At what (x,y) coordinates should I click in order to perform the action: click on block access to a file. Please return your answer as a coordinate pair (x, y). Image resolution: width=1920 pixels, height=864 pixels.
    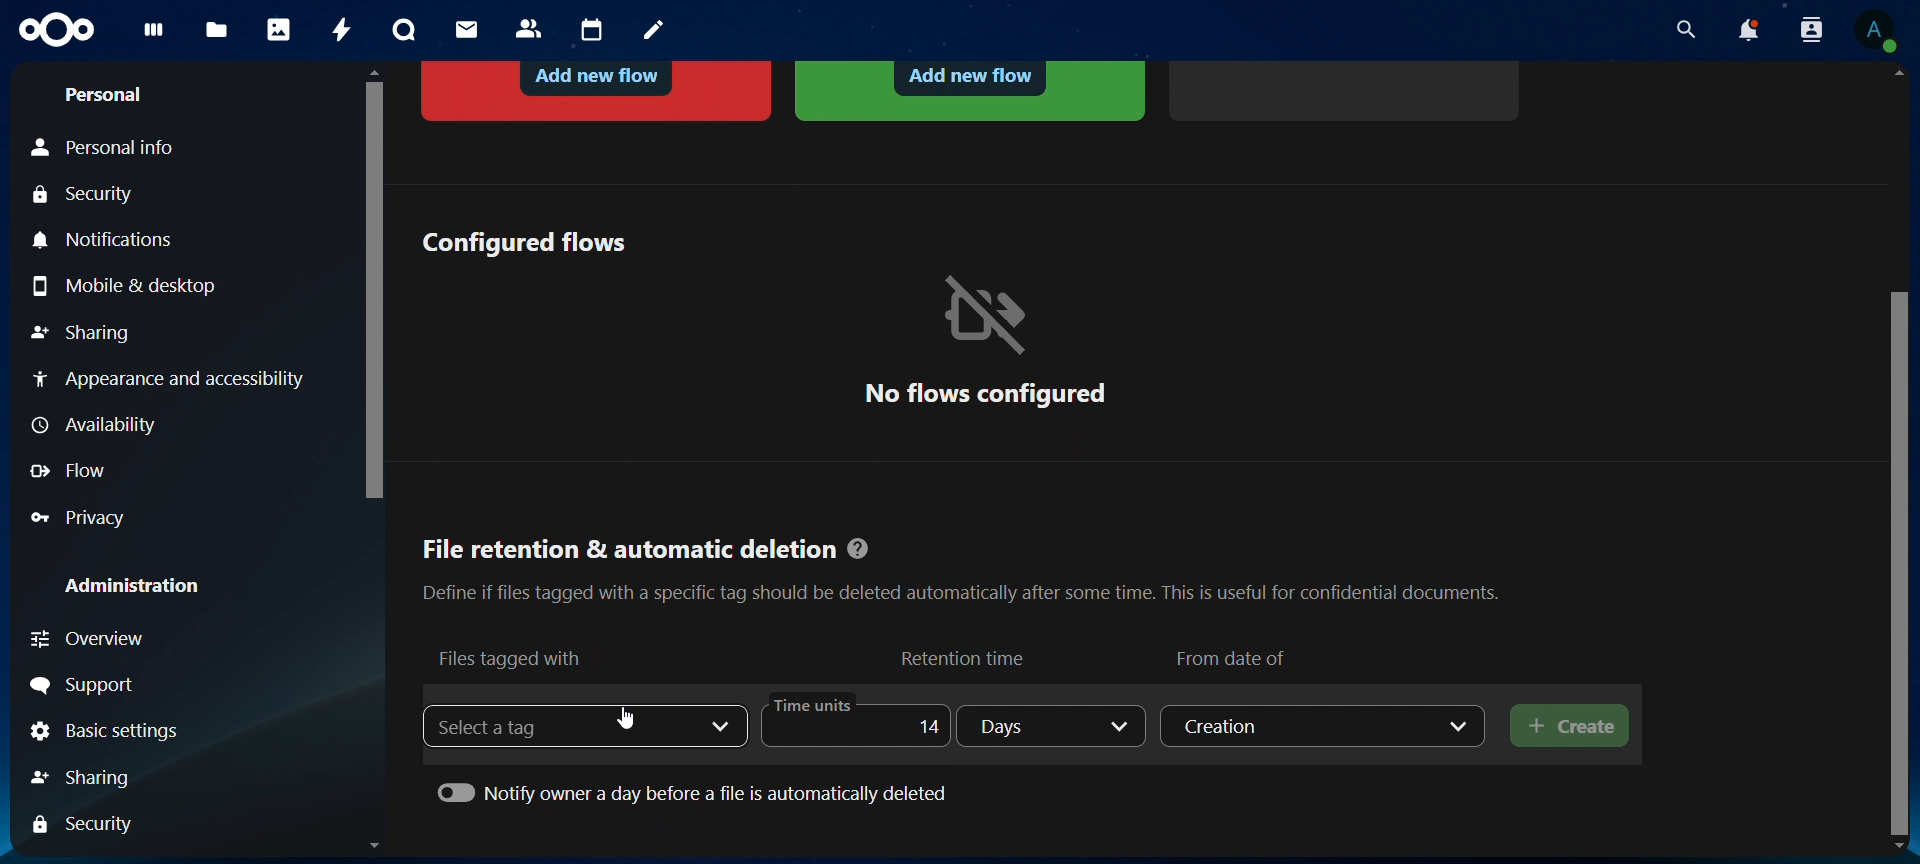
    Looking at the image, I should click on (599, 88).